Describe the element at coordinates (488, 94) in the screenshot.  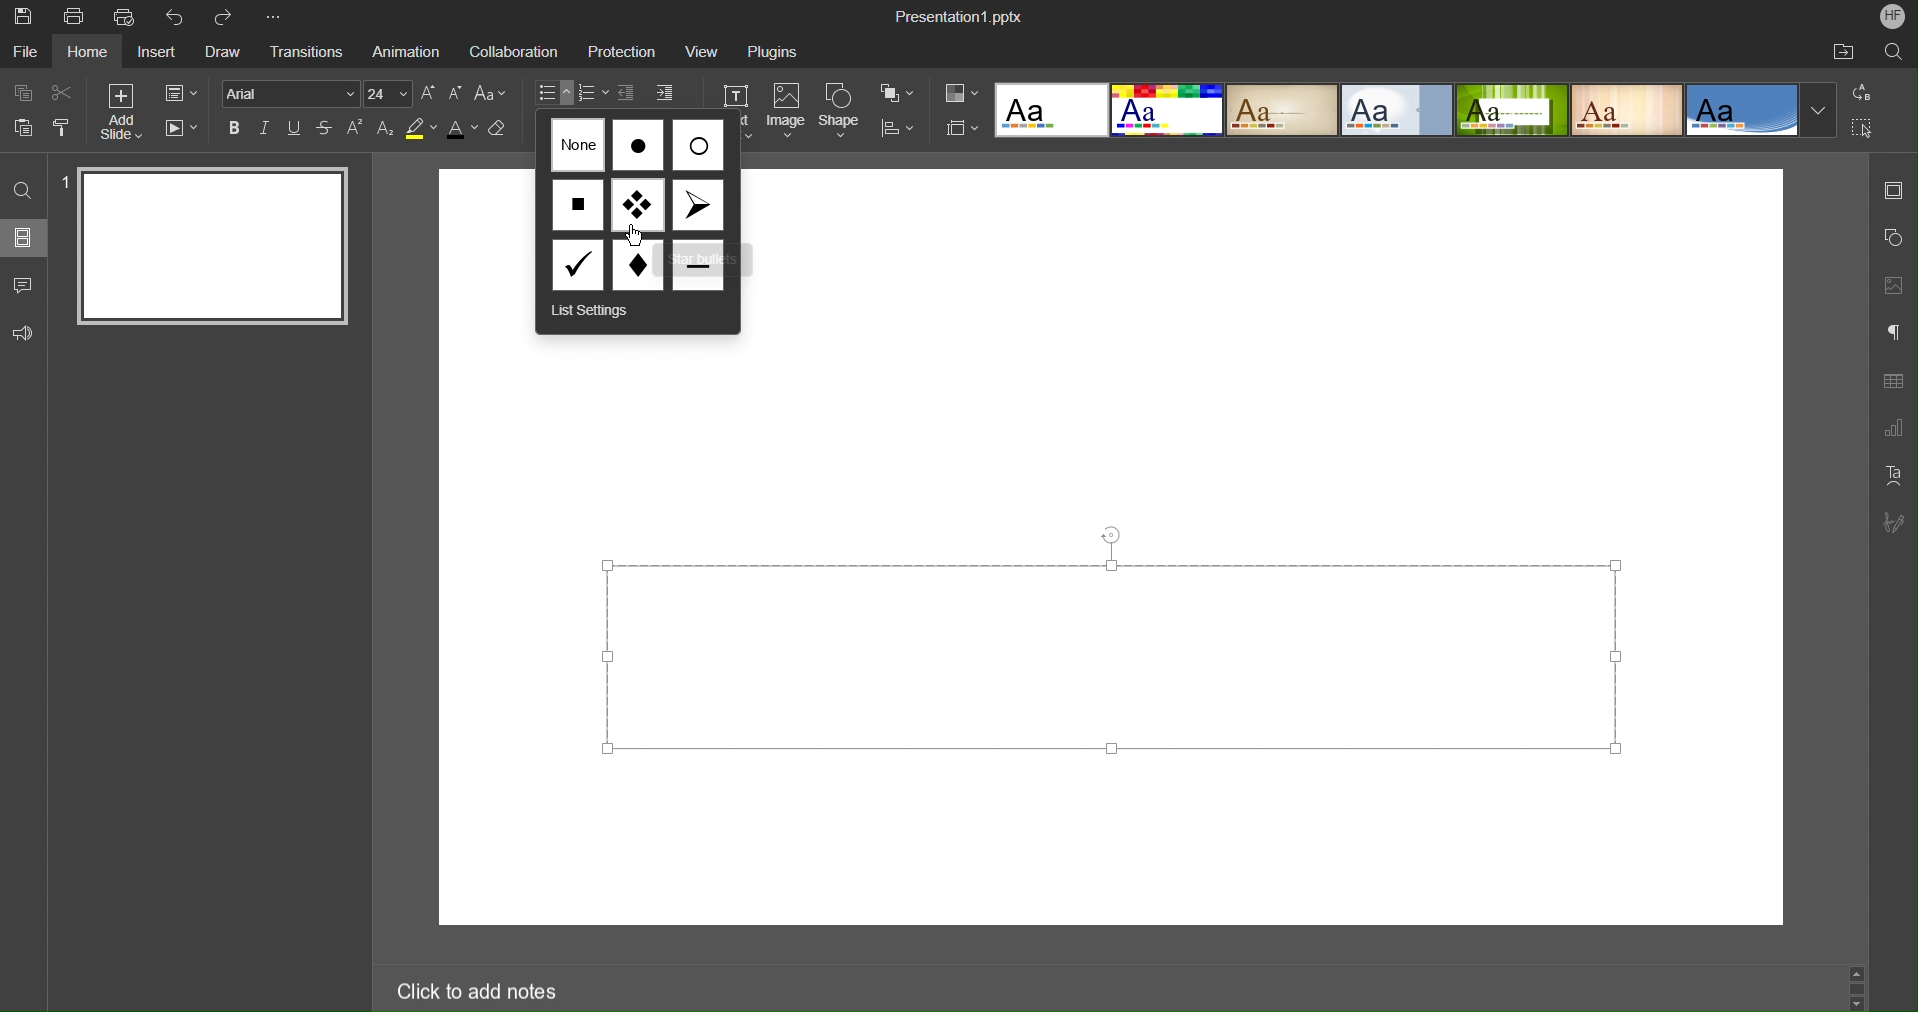
I see `Change Case` at that location.